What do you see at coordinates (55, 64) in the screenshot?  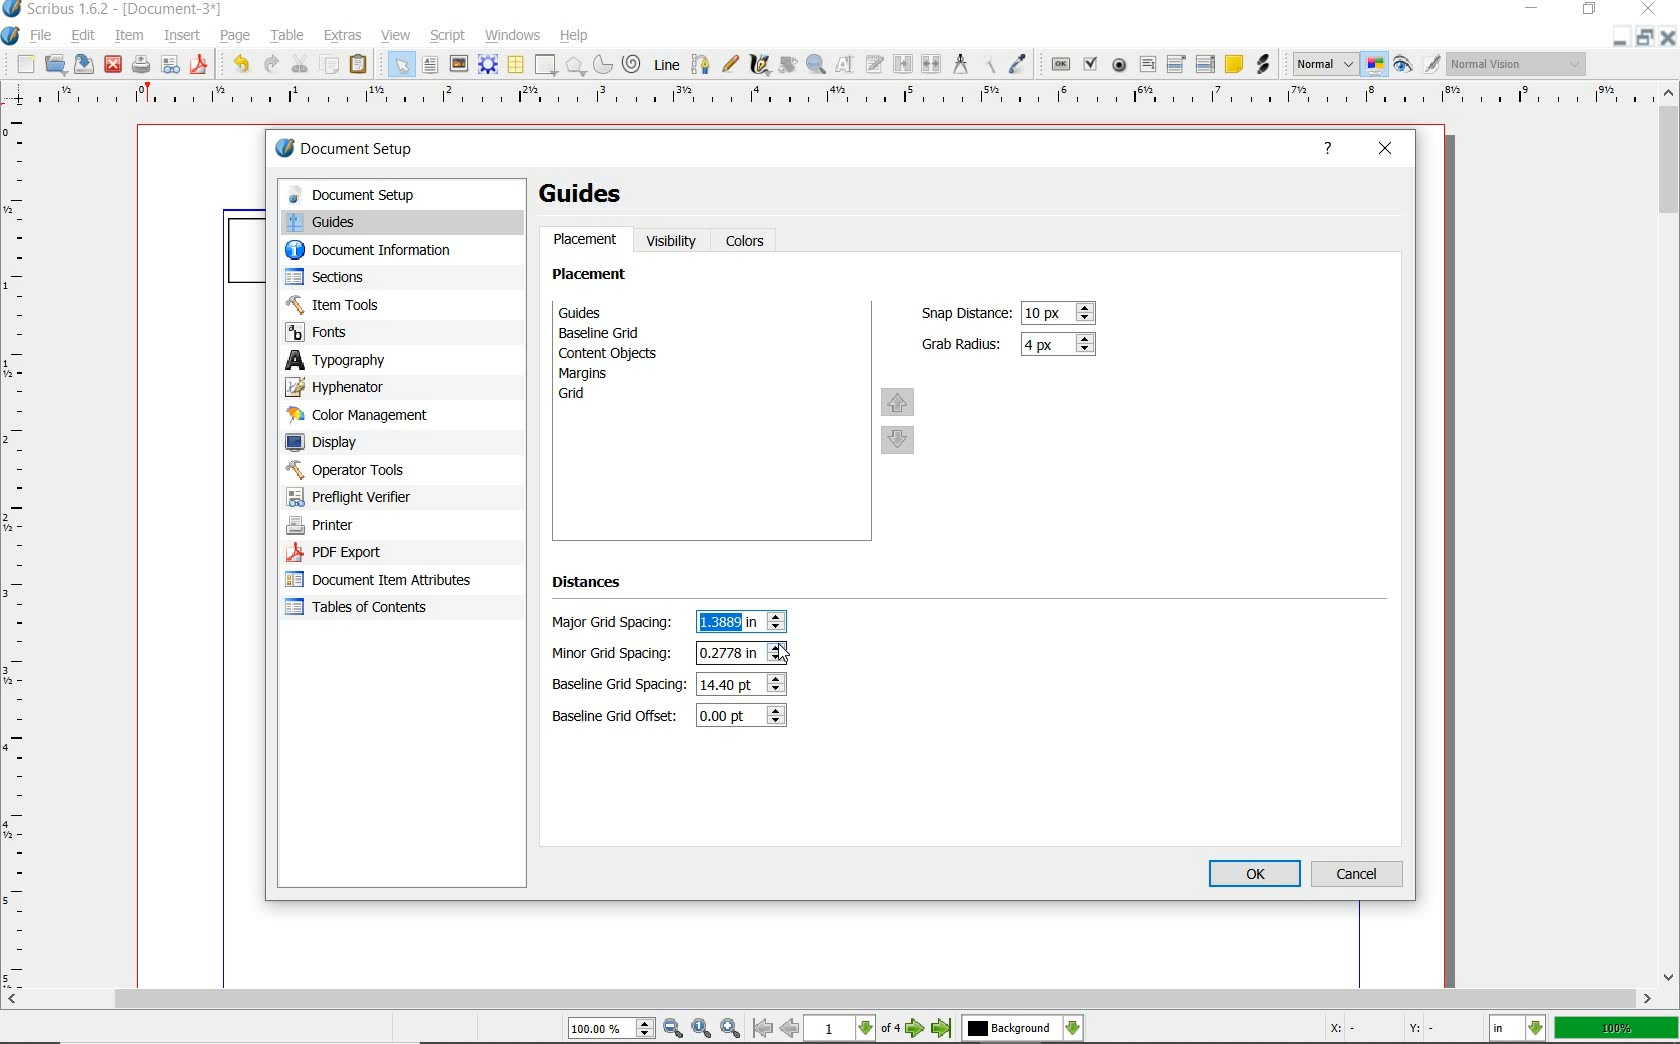 I see `open` at bounding box center [55, 64].